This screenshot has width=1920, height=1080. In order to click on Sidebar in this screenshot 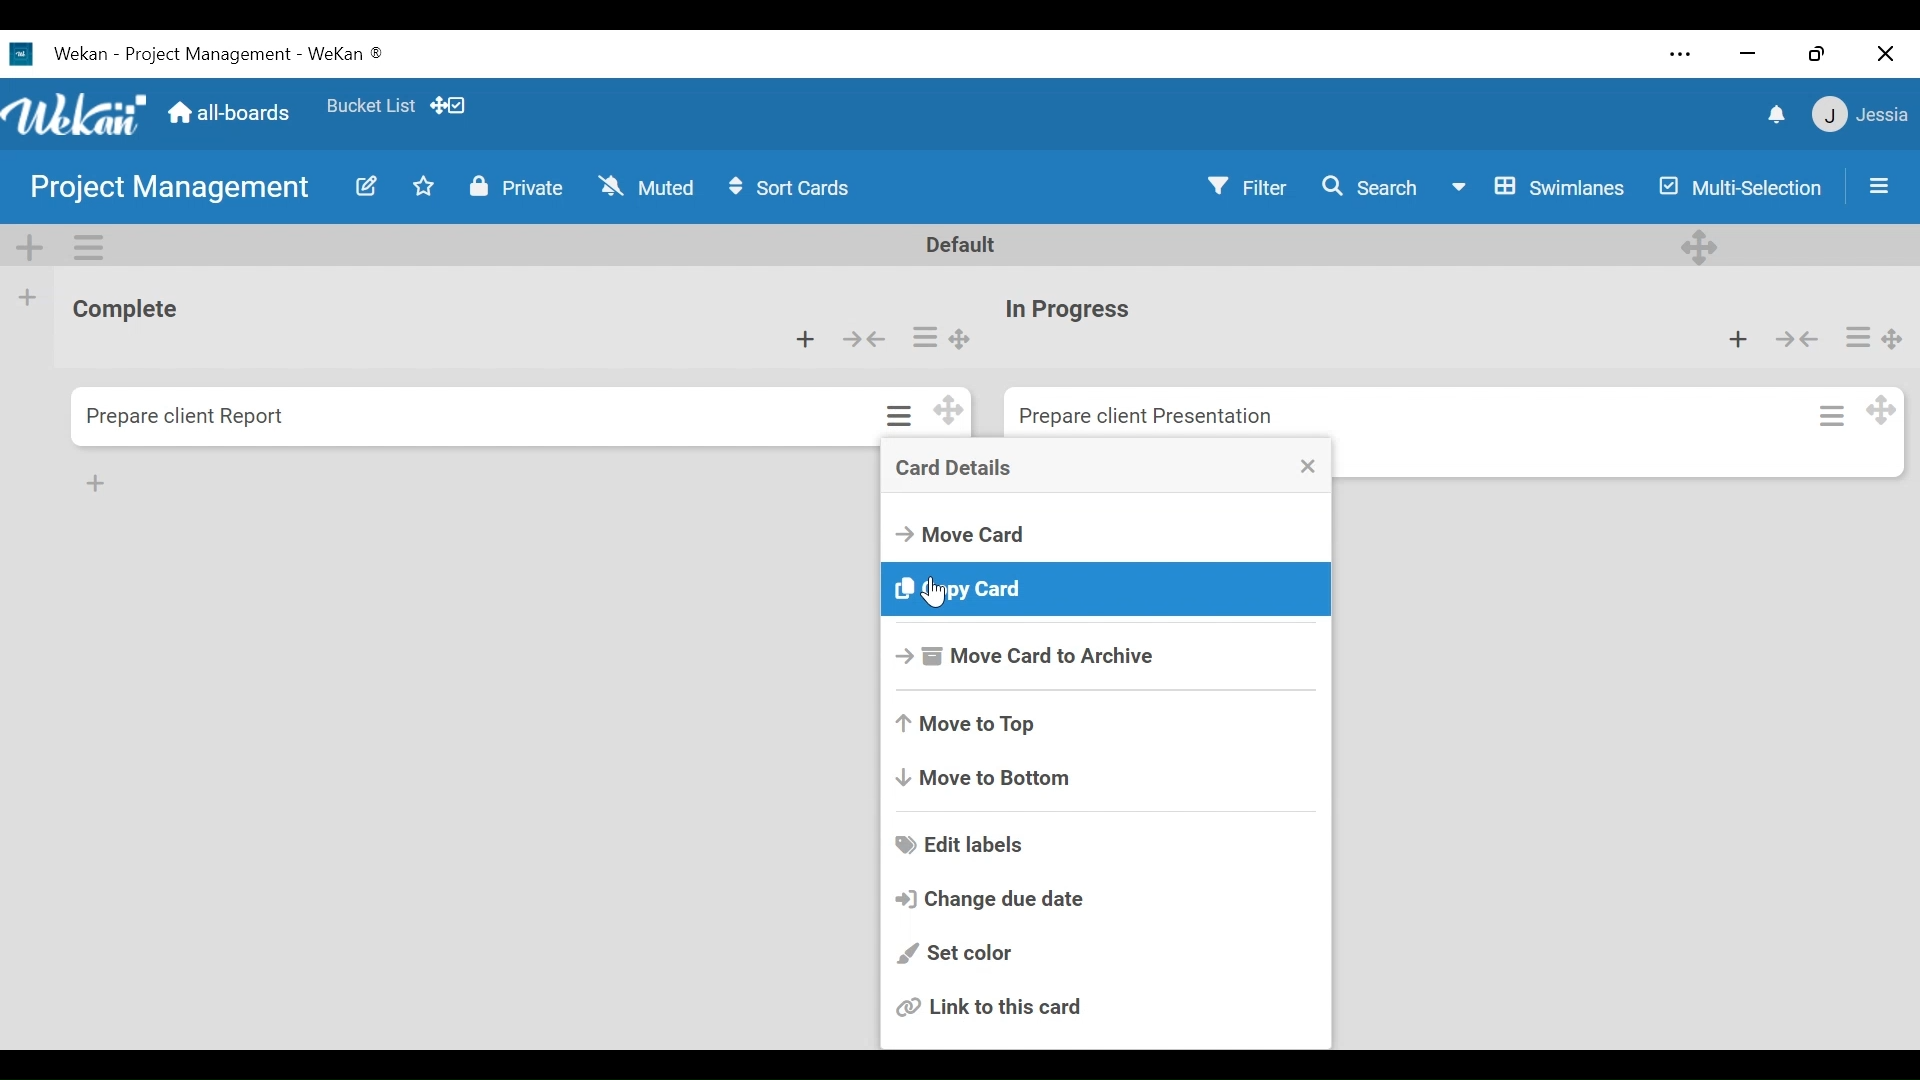, I will do `click(1876, 184)`.